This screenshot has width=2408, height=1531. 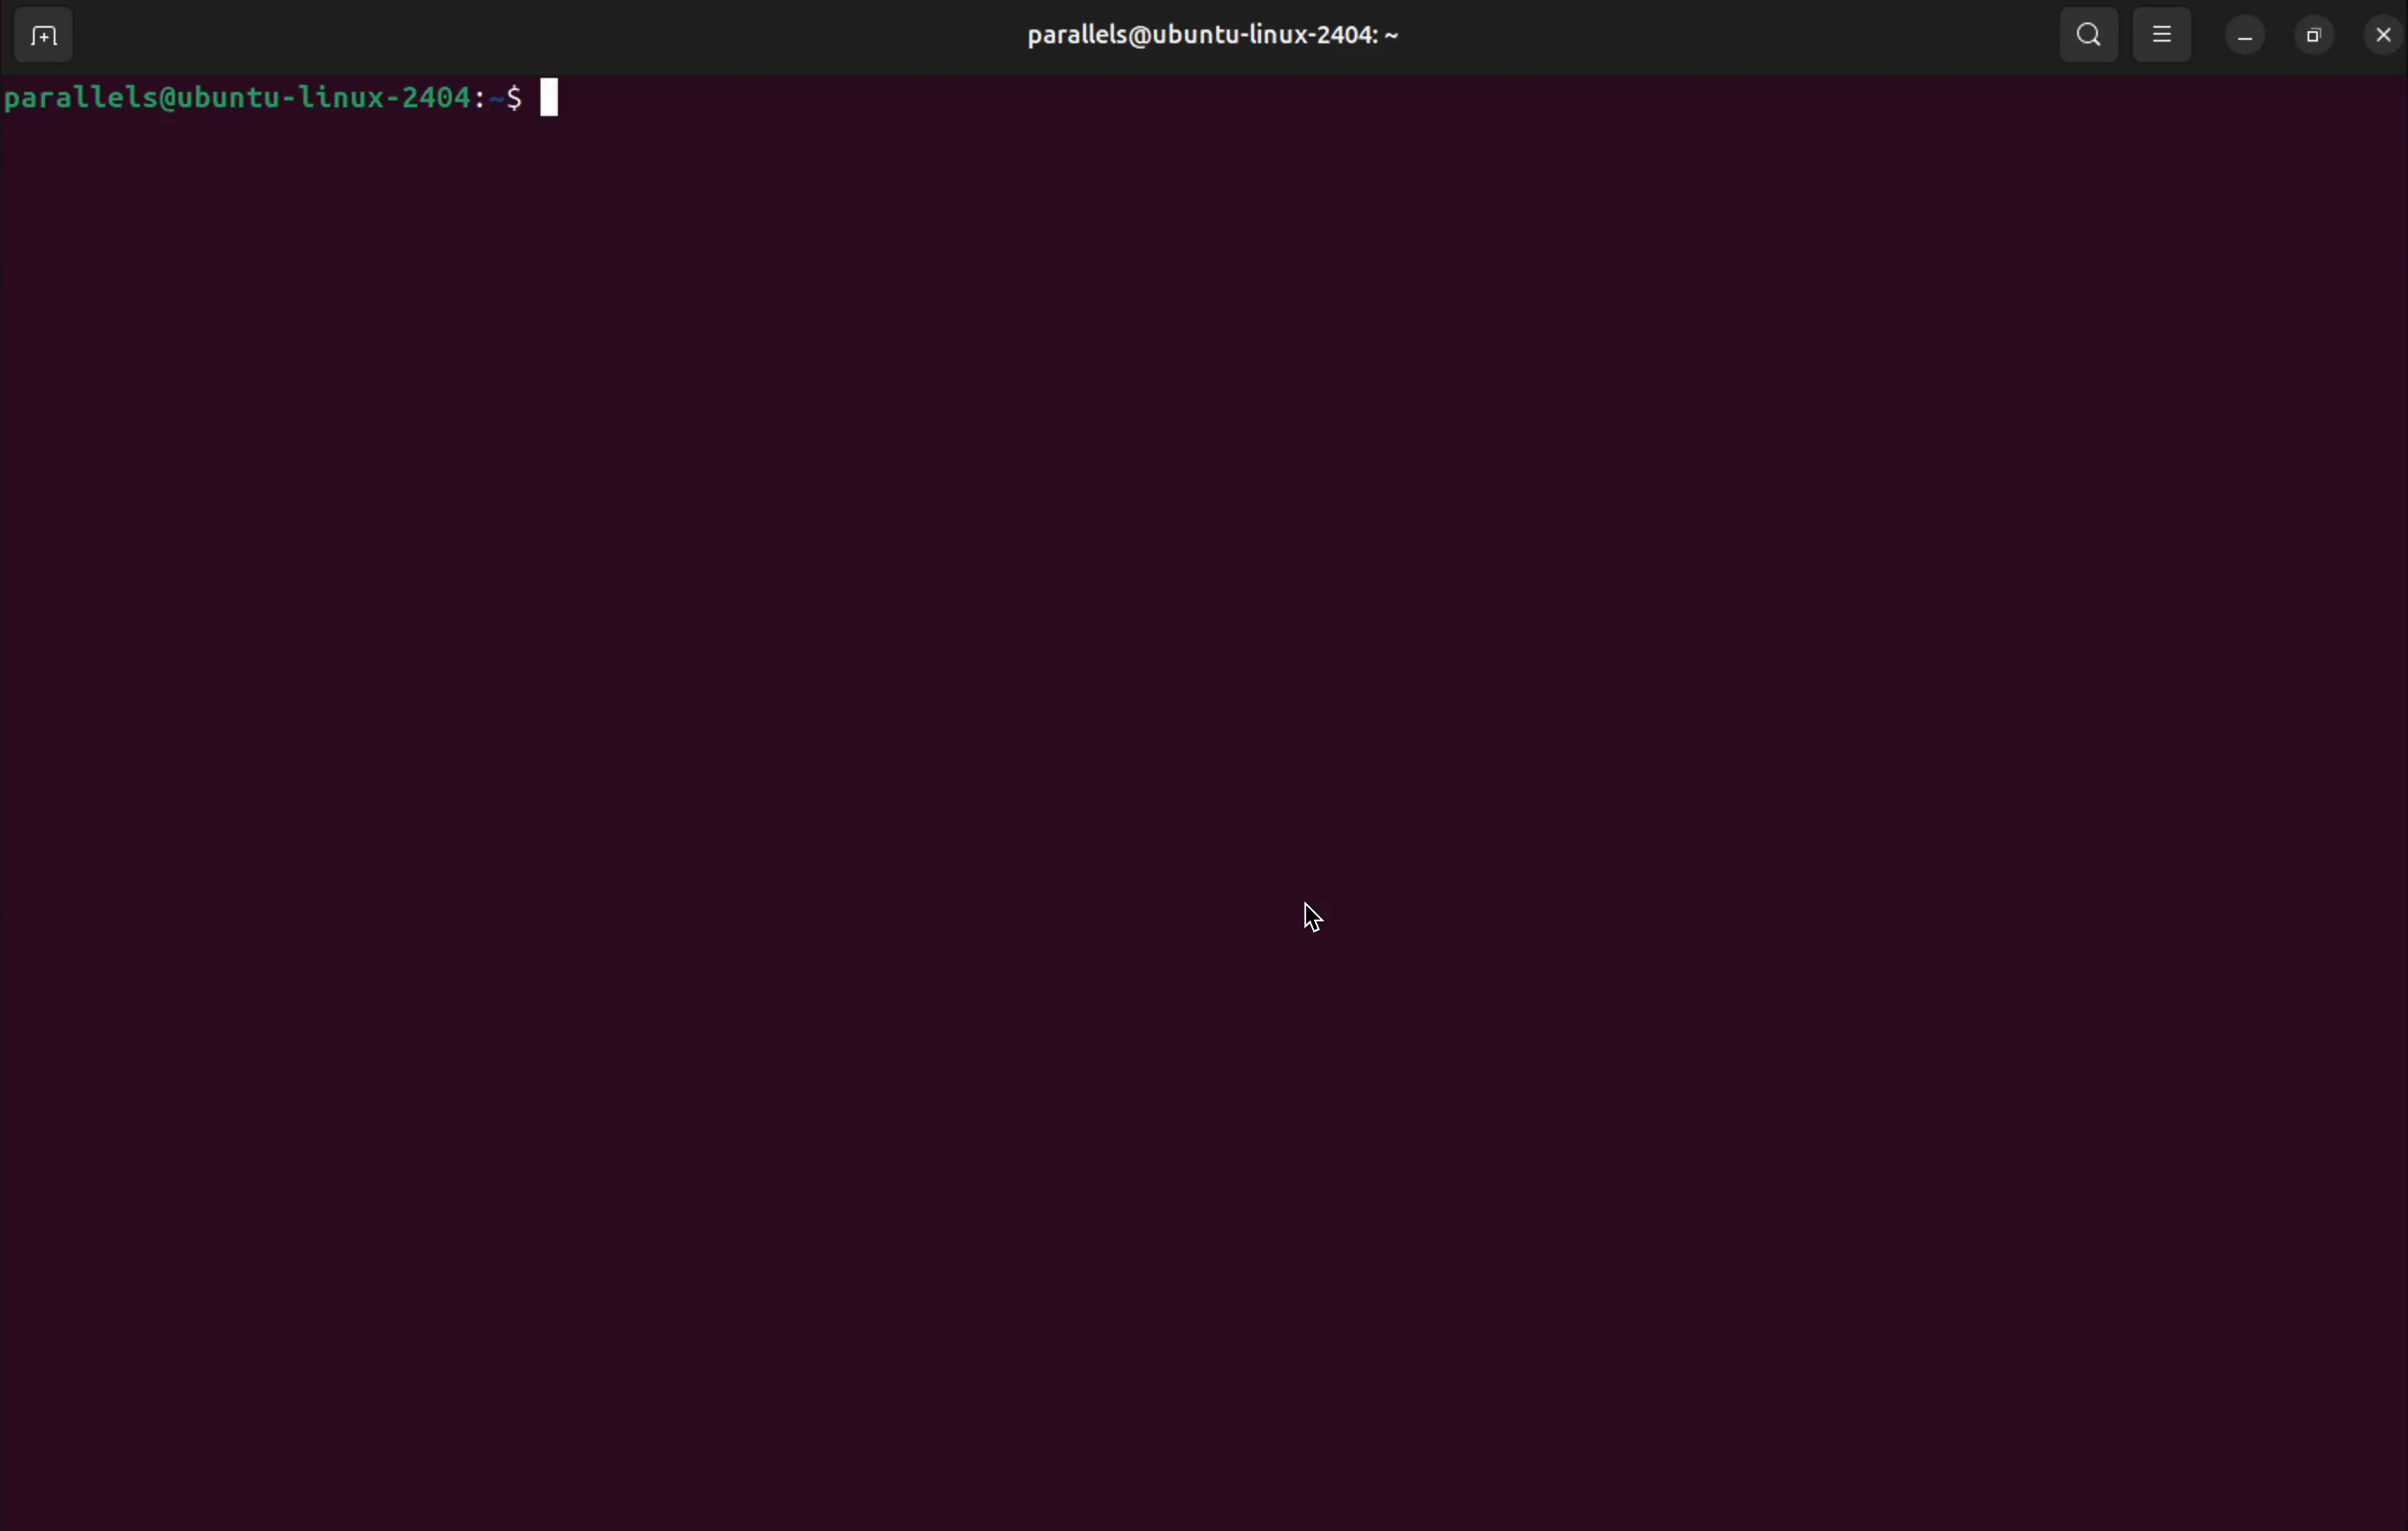 I want to click on user profile, so click(x=1223, y=33).